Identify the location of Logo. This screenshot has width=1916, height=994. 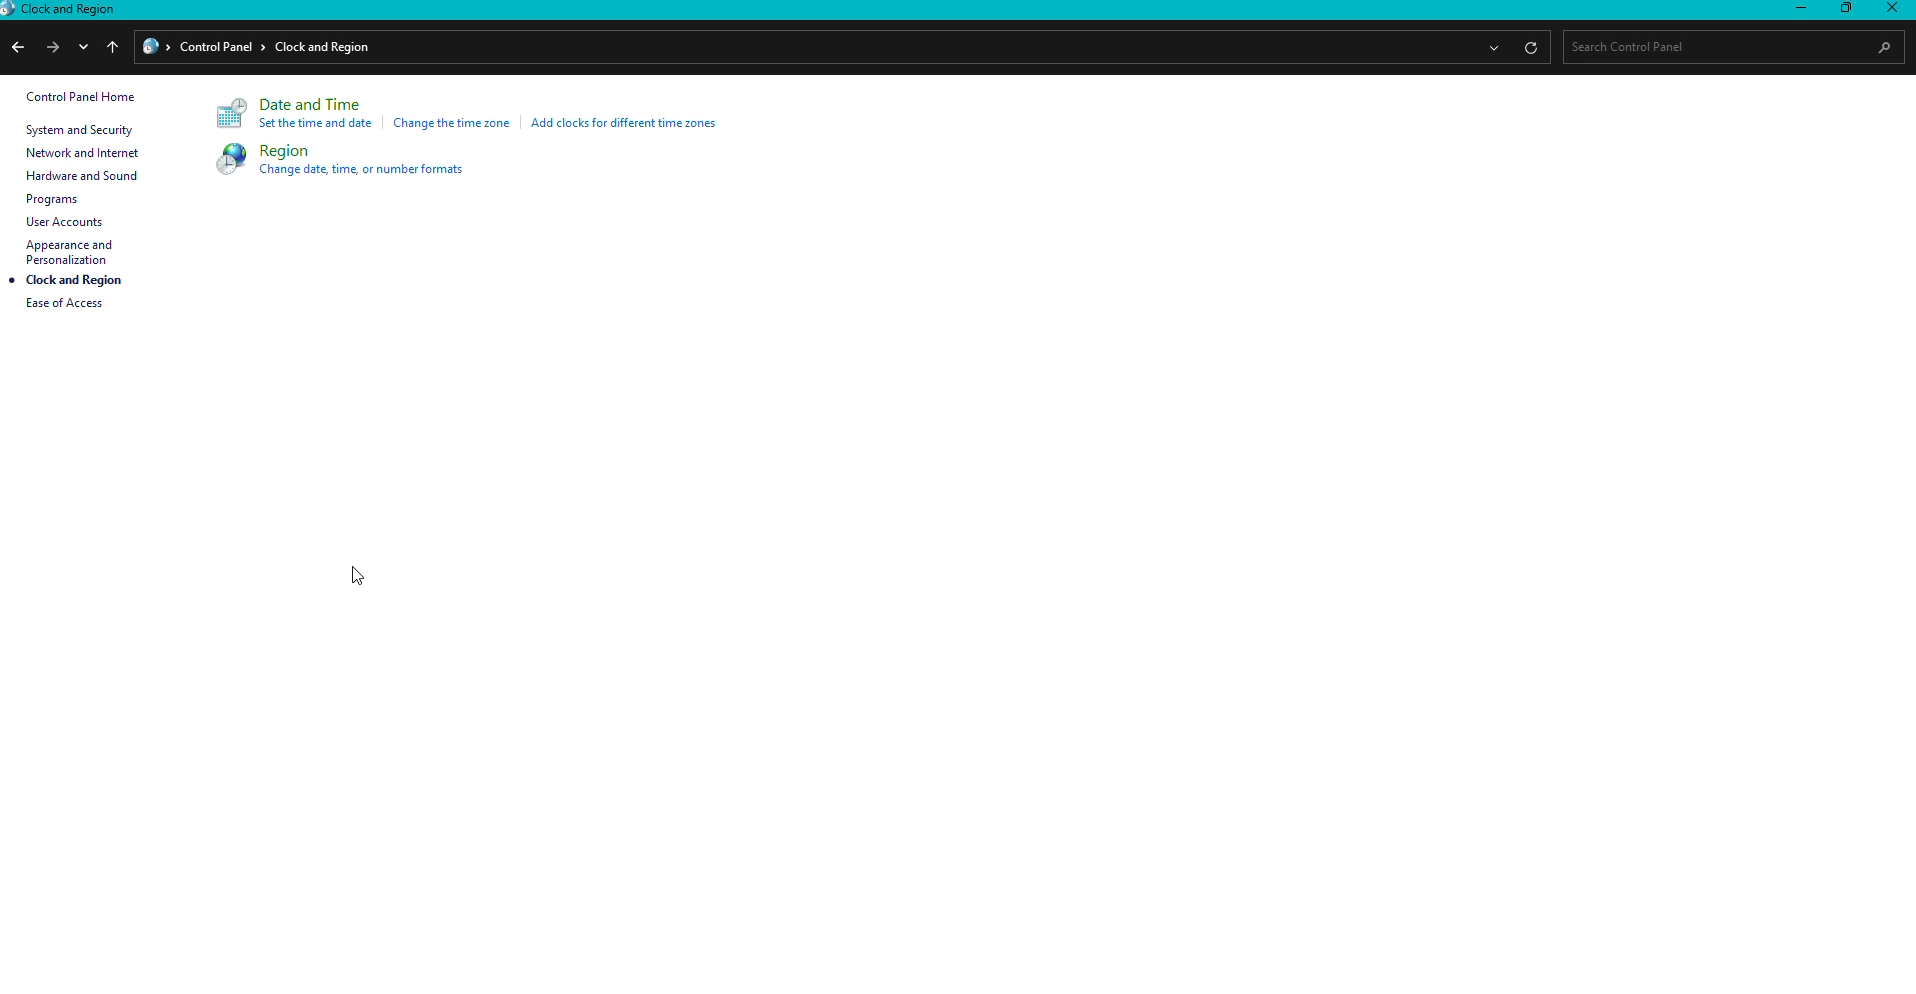
(230, 116).